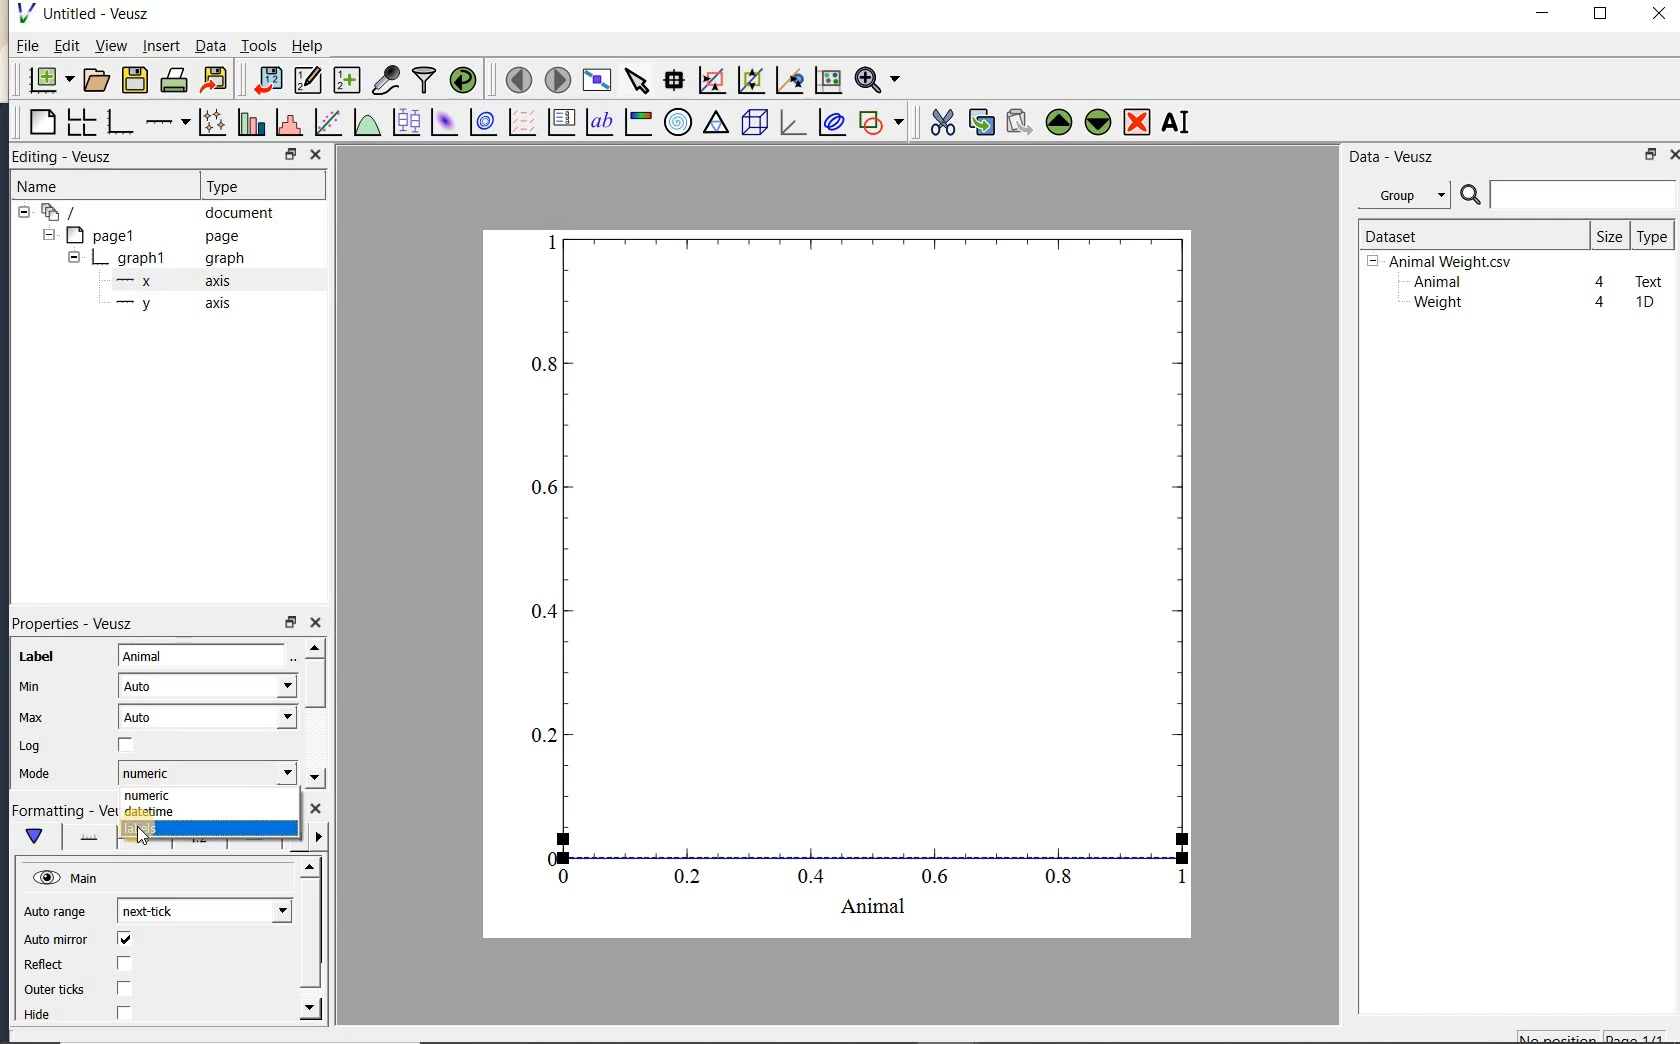  I want to click on numeric, so click(148, 797).